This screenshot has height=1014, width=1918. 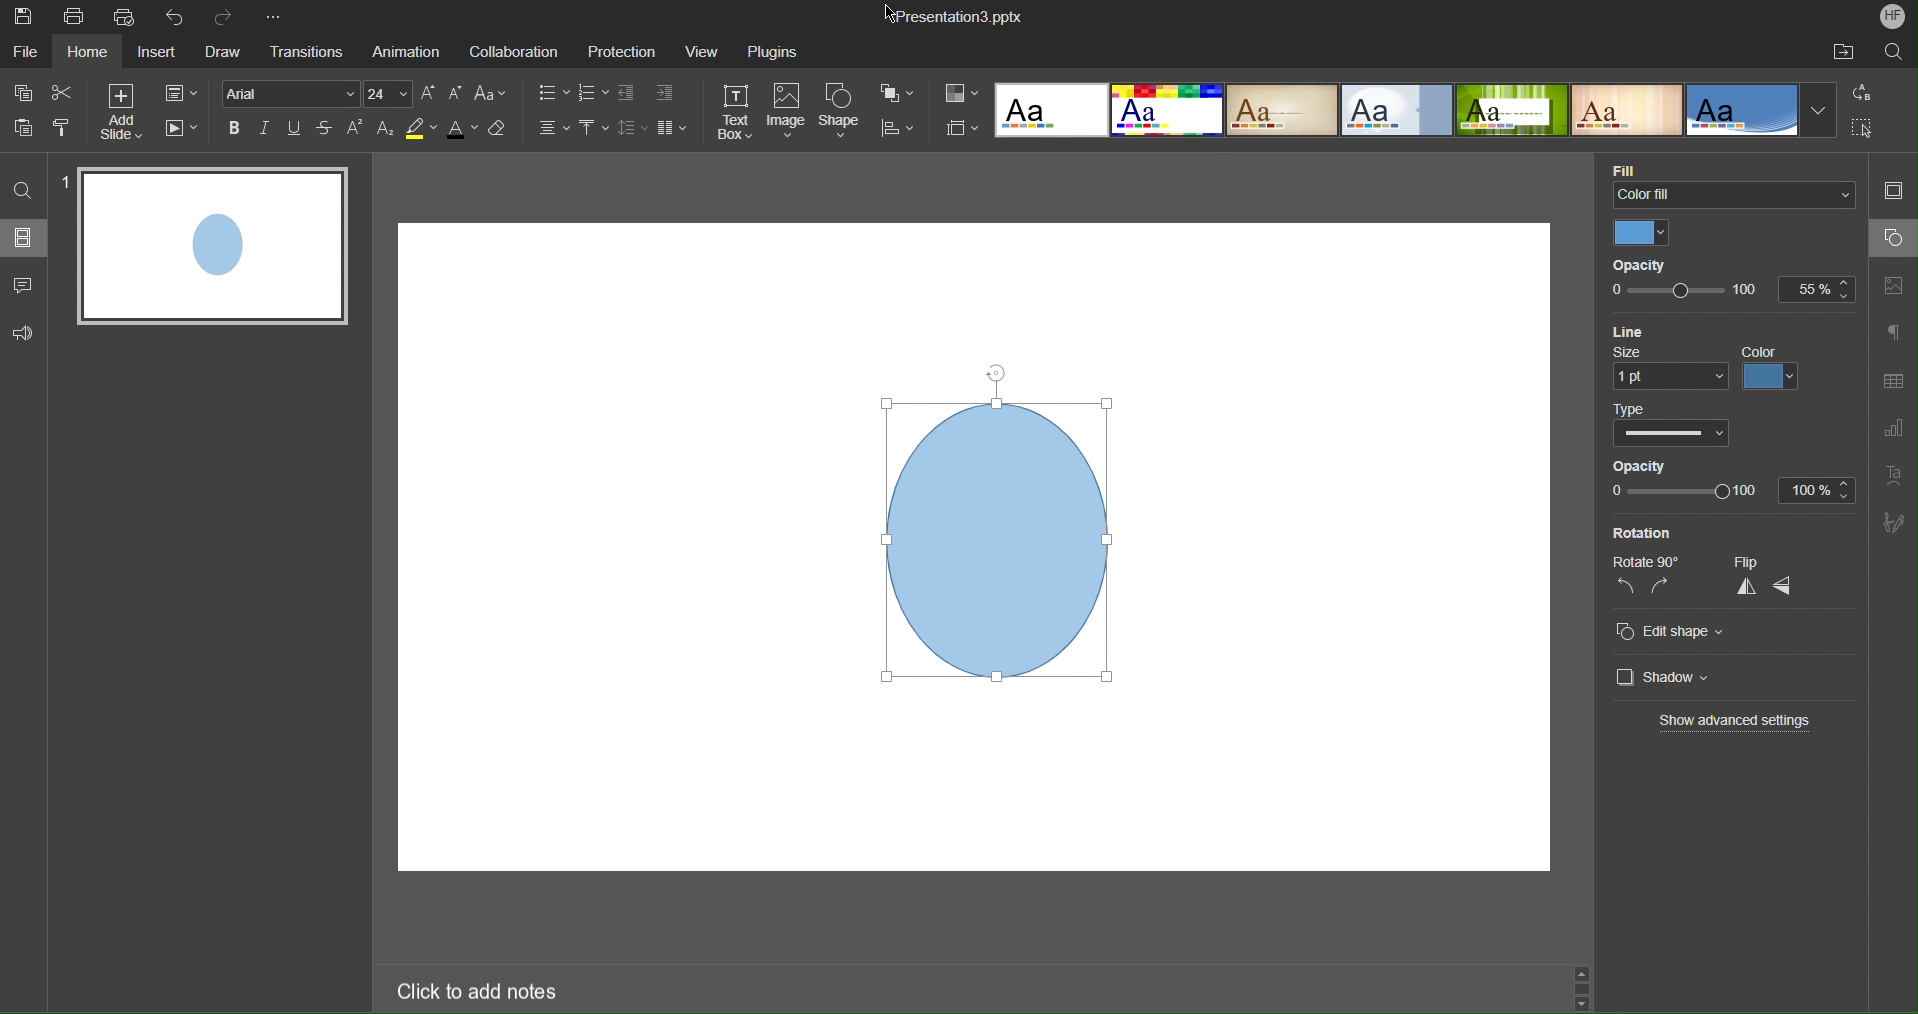 What do you see at coordinates (1735, 197) in the screenshot?
I see `Color fill` at bounding box center [1735, 197].